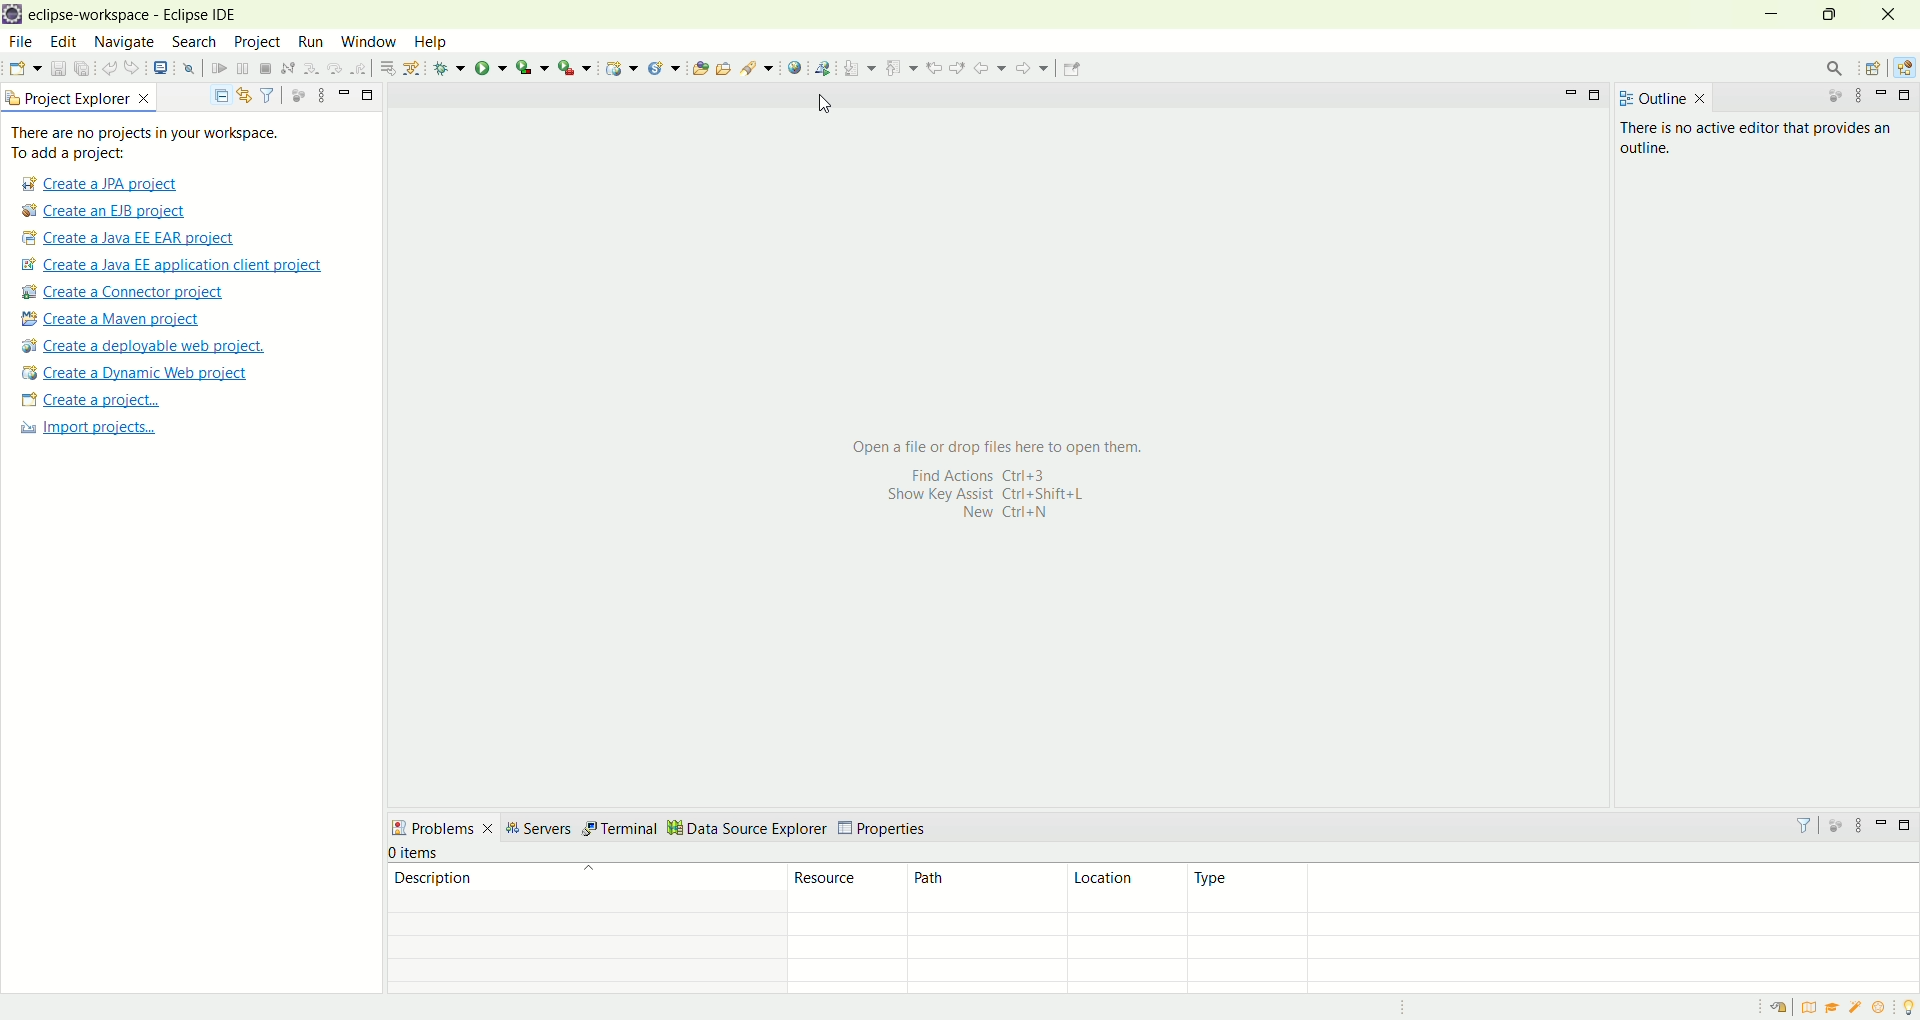 Image resolution: width=1920 pixels, height=1020 pixels. What do you see at coordinates (133, 373) in the screenshot?
I see `create a dynamic web project` at bounding box center [133, 373].